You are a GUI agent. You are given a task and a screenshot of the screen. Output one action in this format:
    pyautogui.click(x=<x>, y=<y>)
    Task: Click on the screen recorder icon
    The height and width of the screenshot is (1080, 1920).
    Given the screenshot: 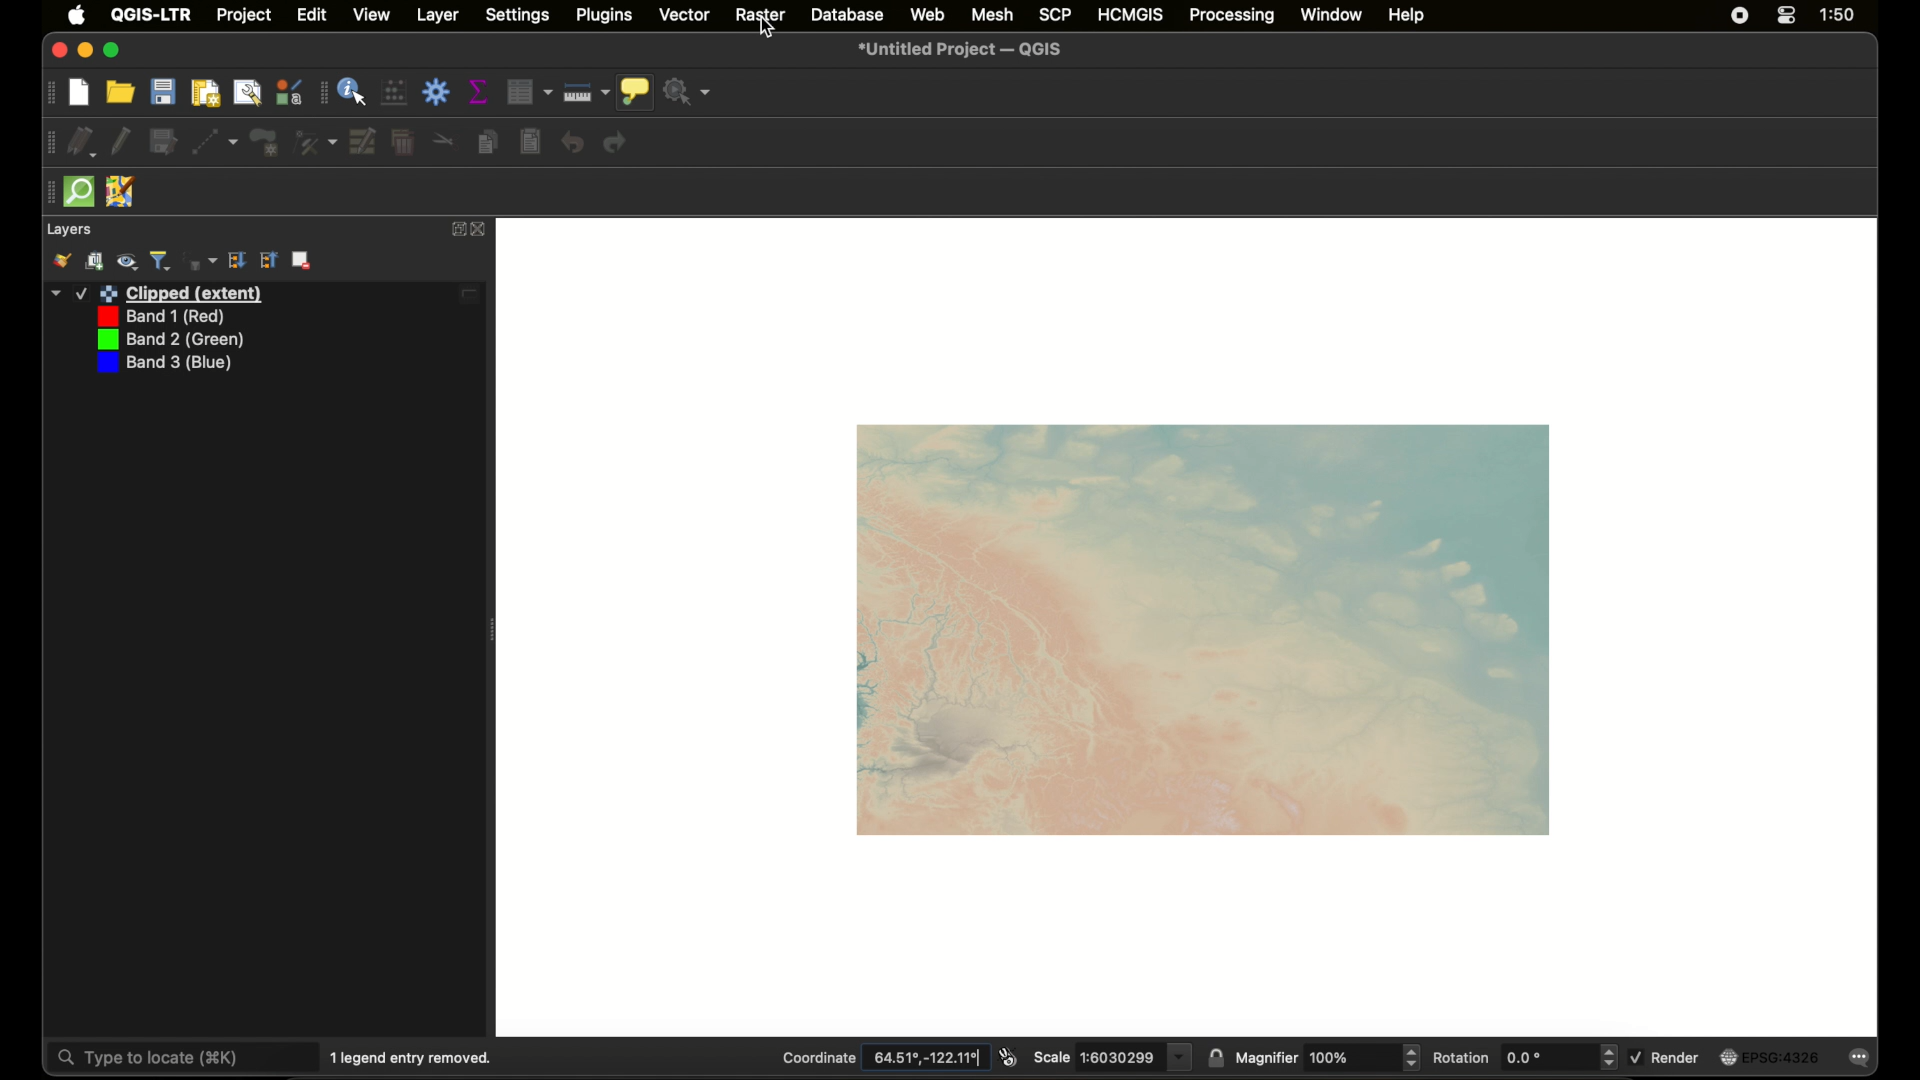 What is the action you would take?
    pyautogui.click(x=1740, y=16)
    